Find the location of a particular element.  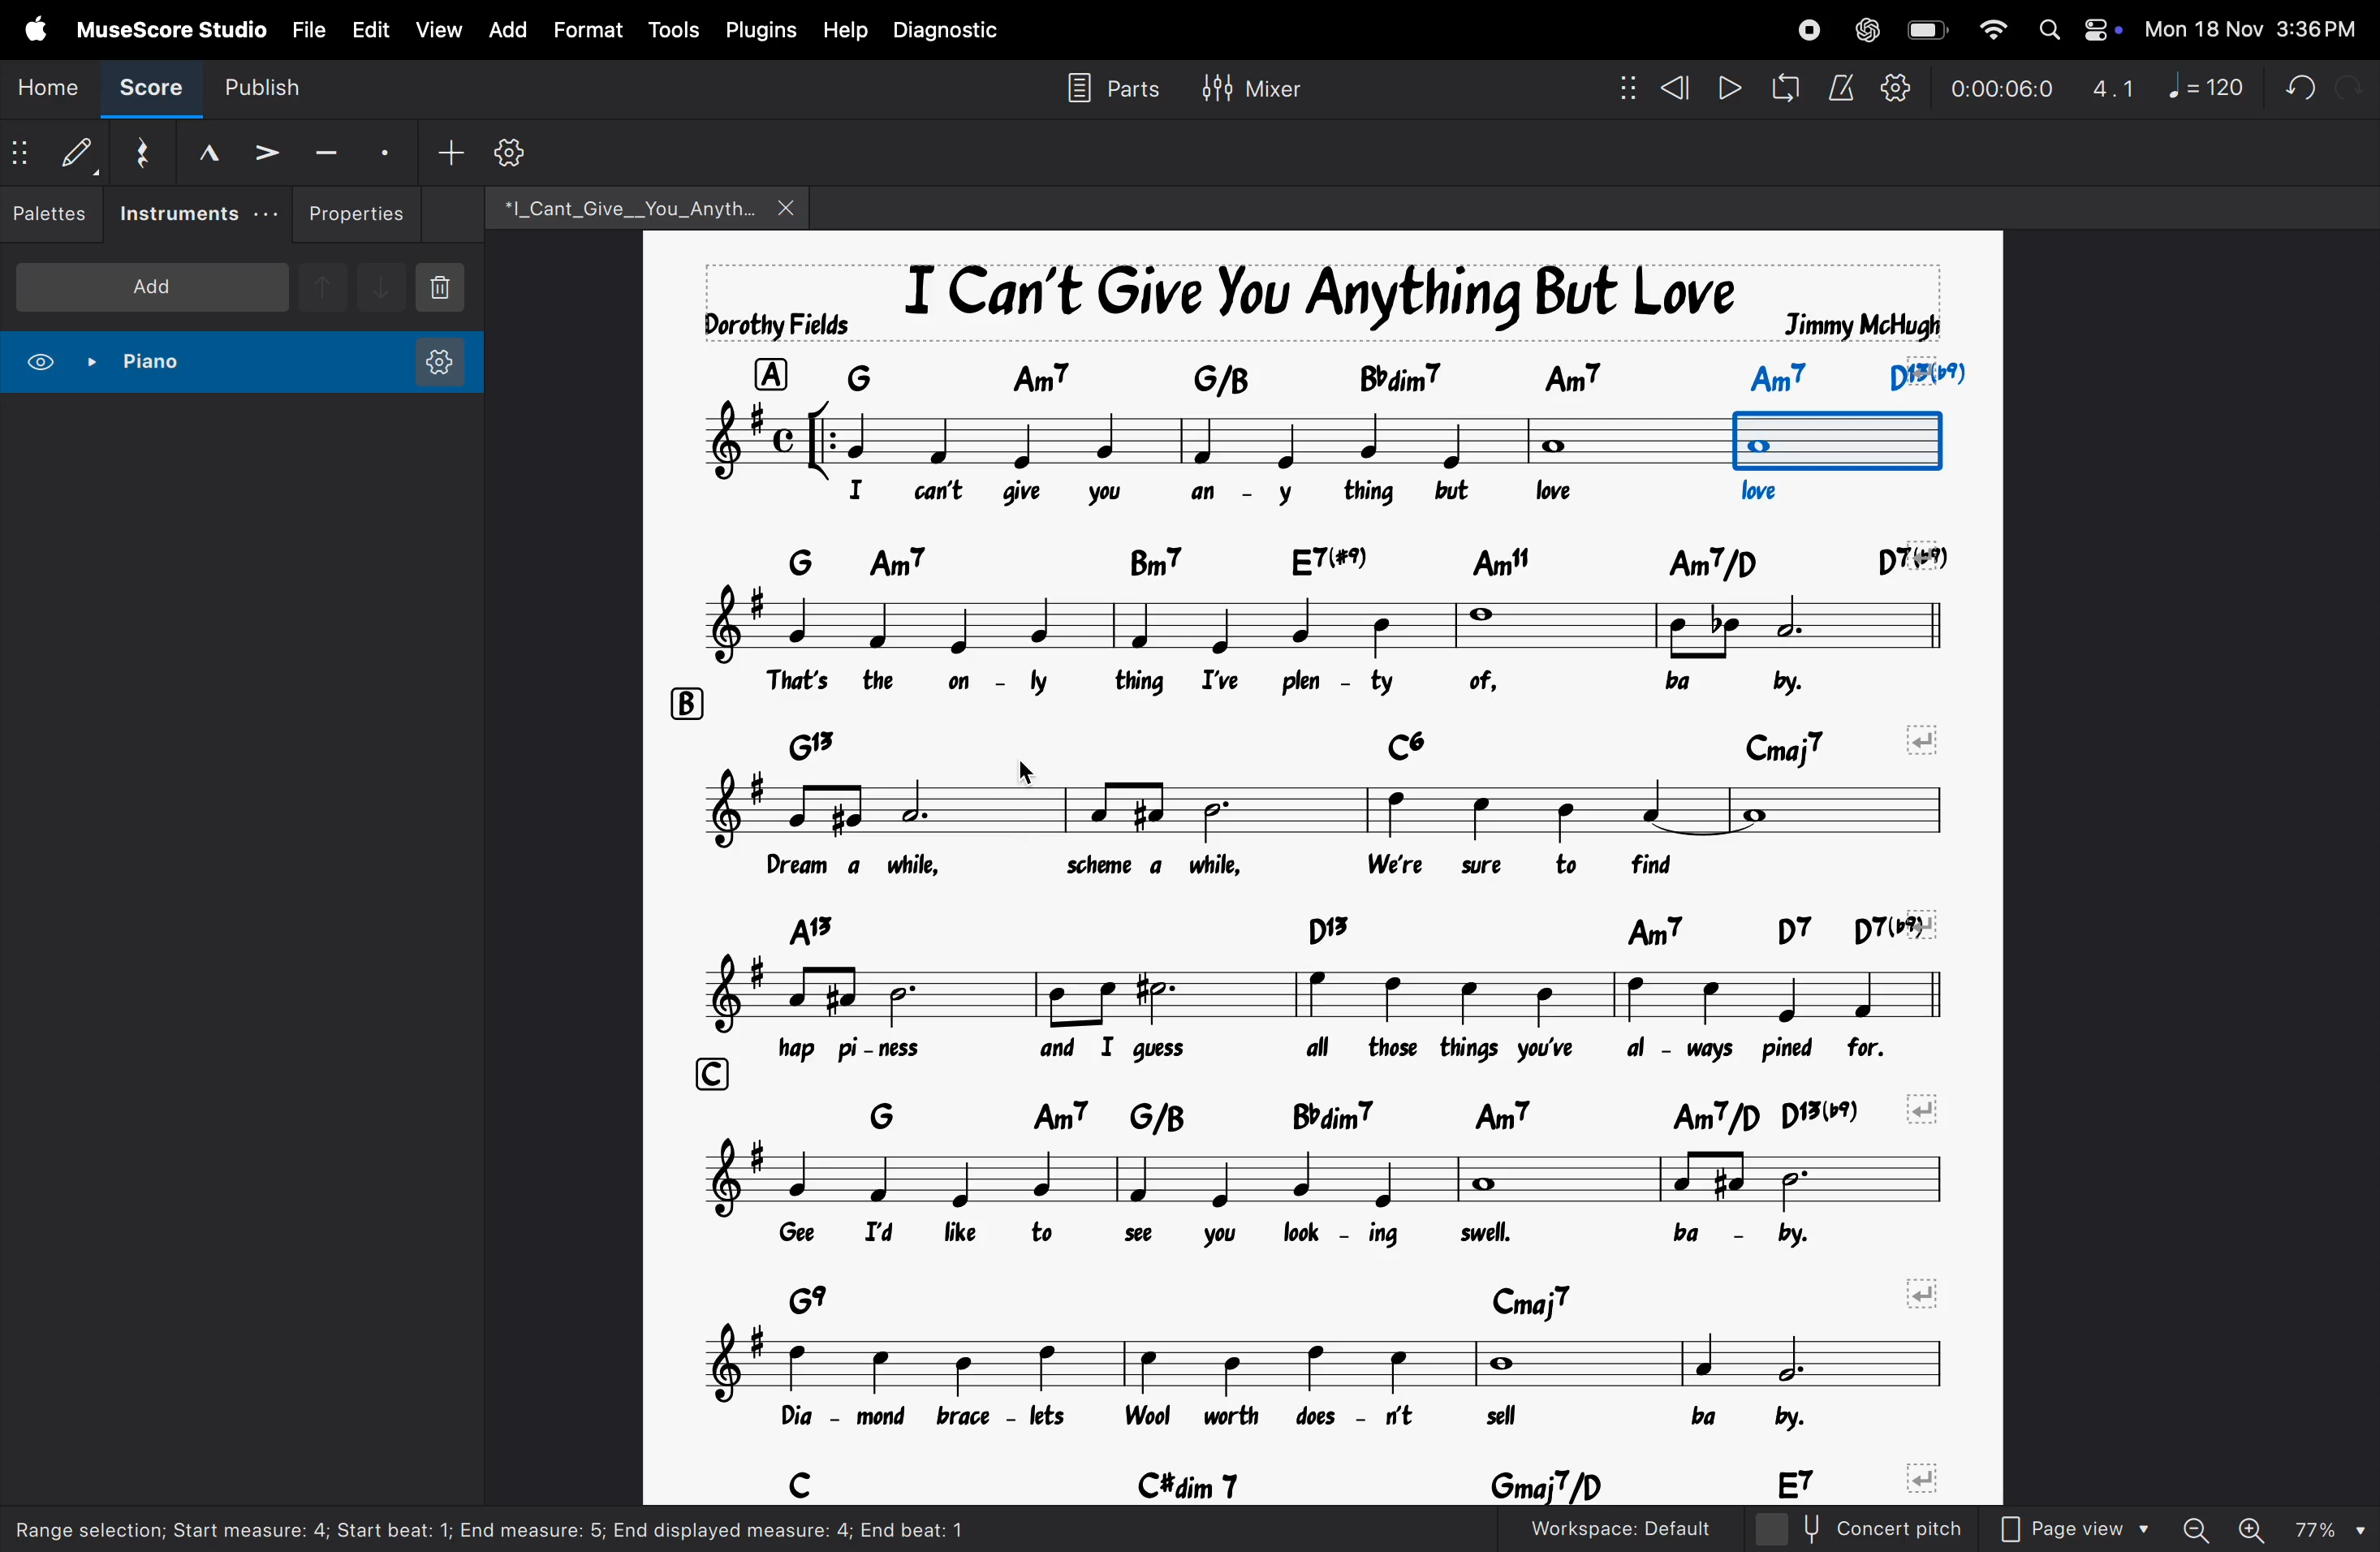

selection information is located at coordinates (563, 1528).